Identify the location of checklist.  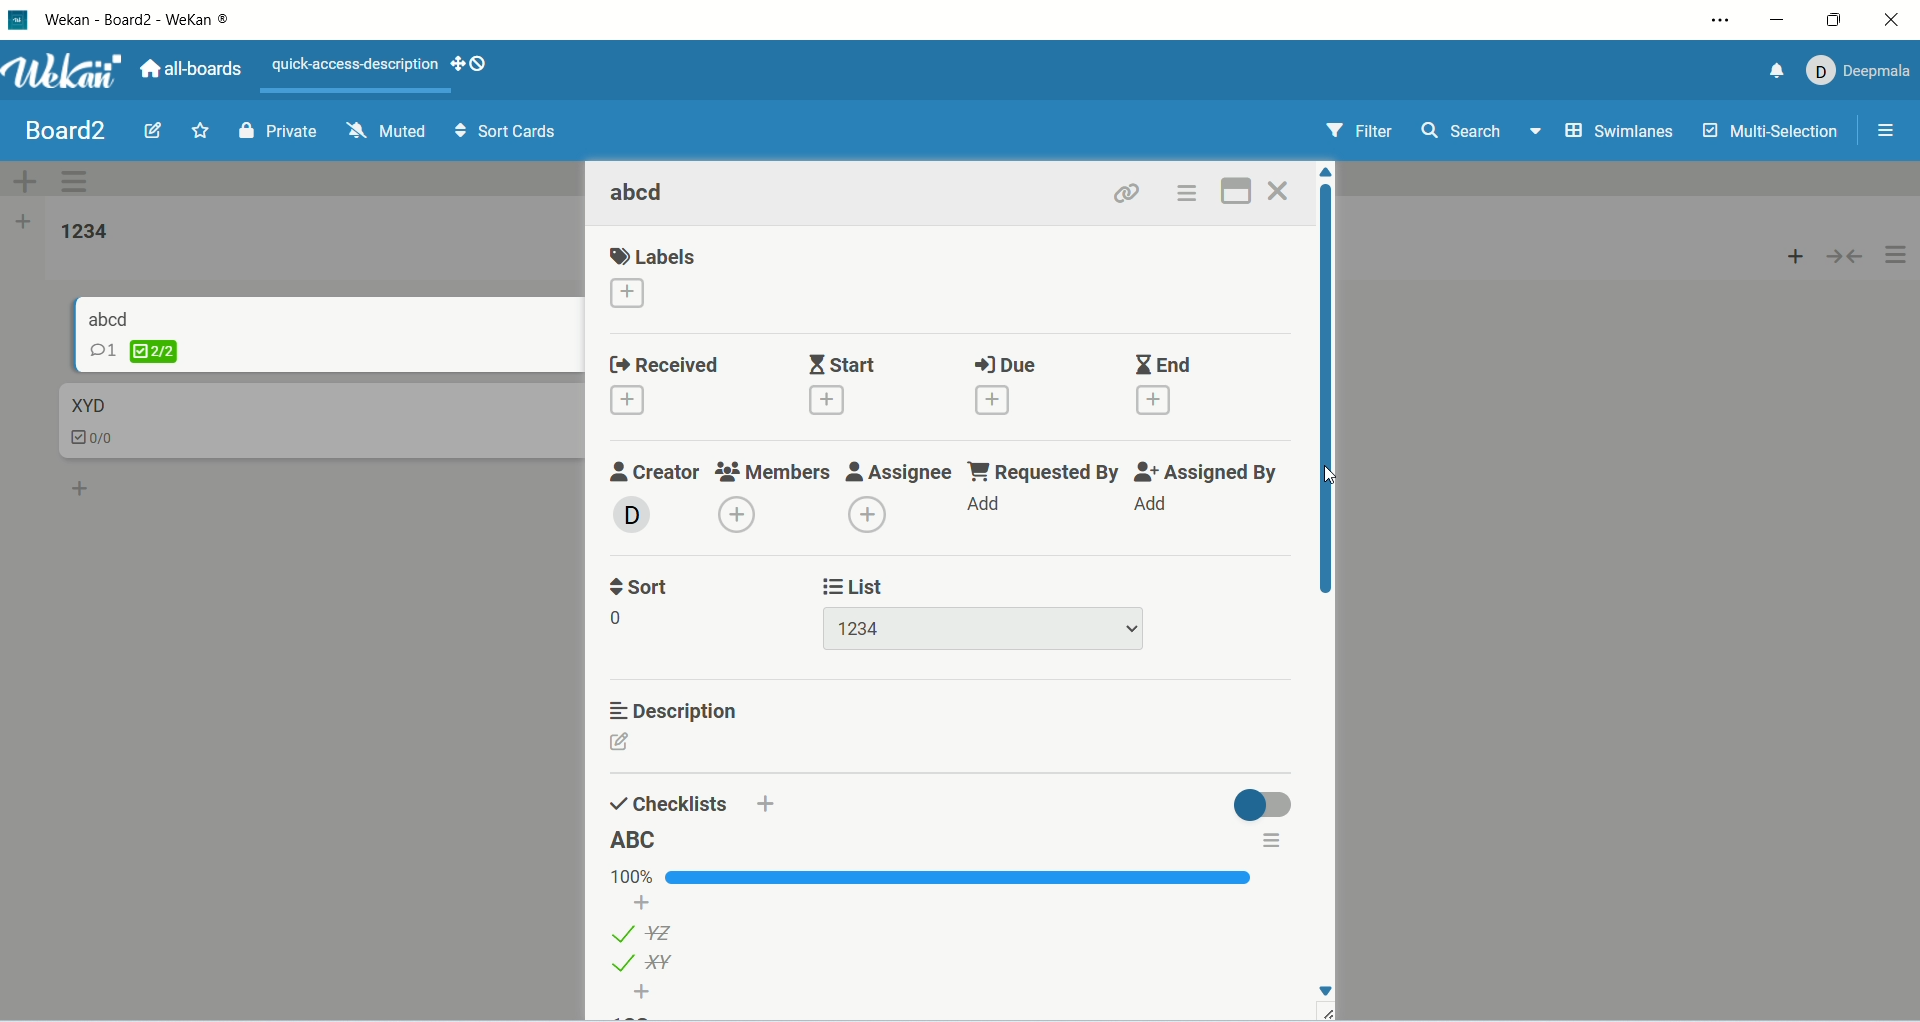
(101, 440).